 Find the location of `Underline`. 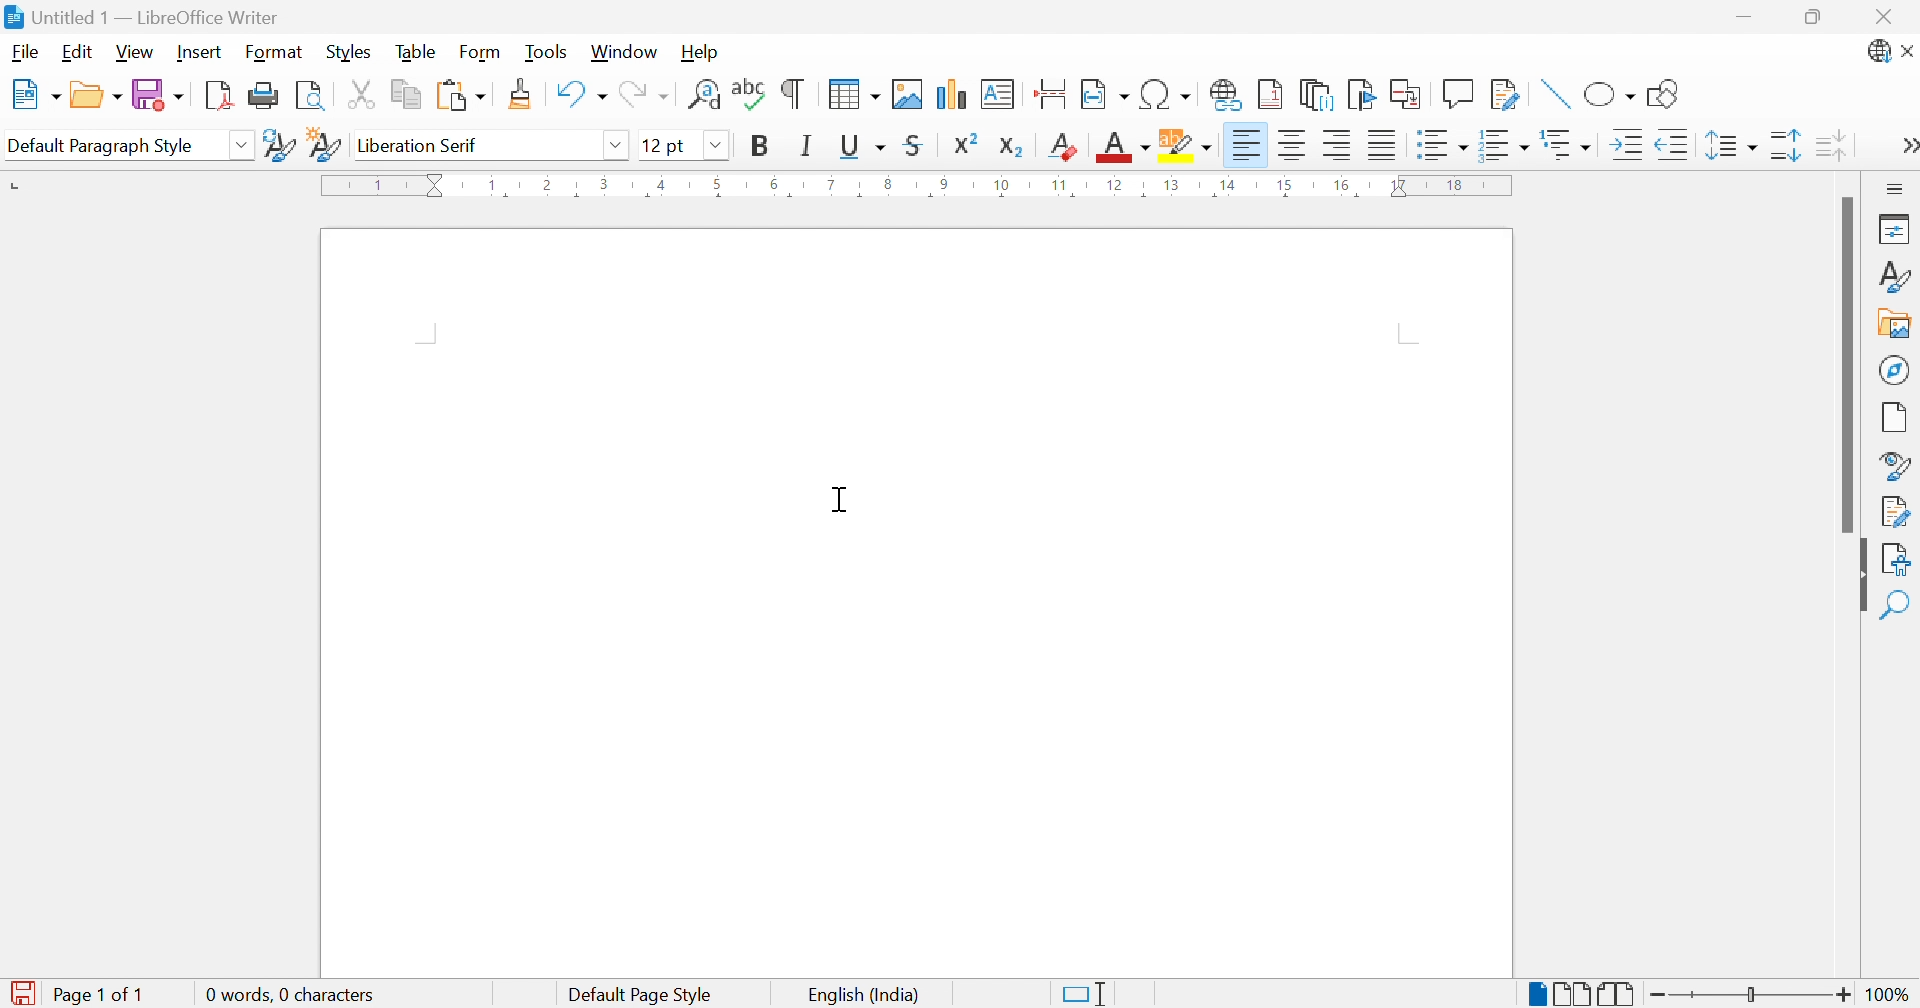

Underline is located at coordinates (861, 145).